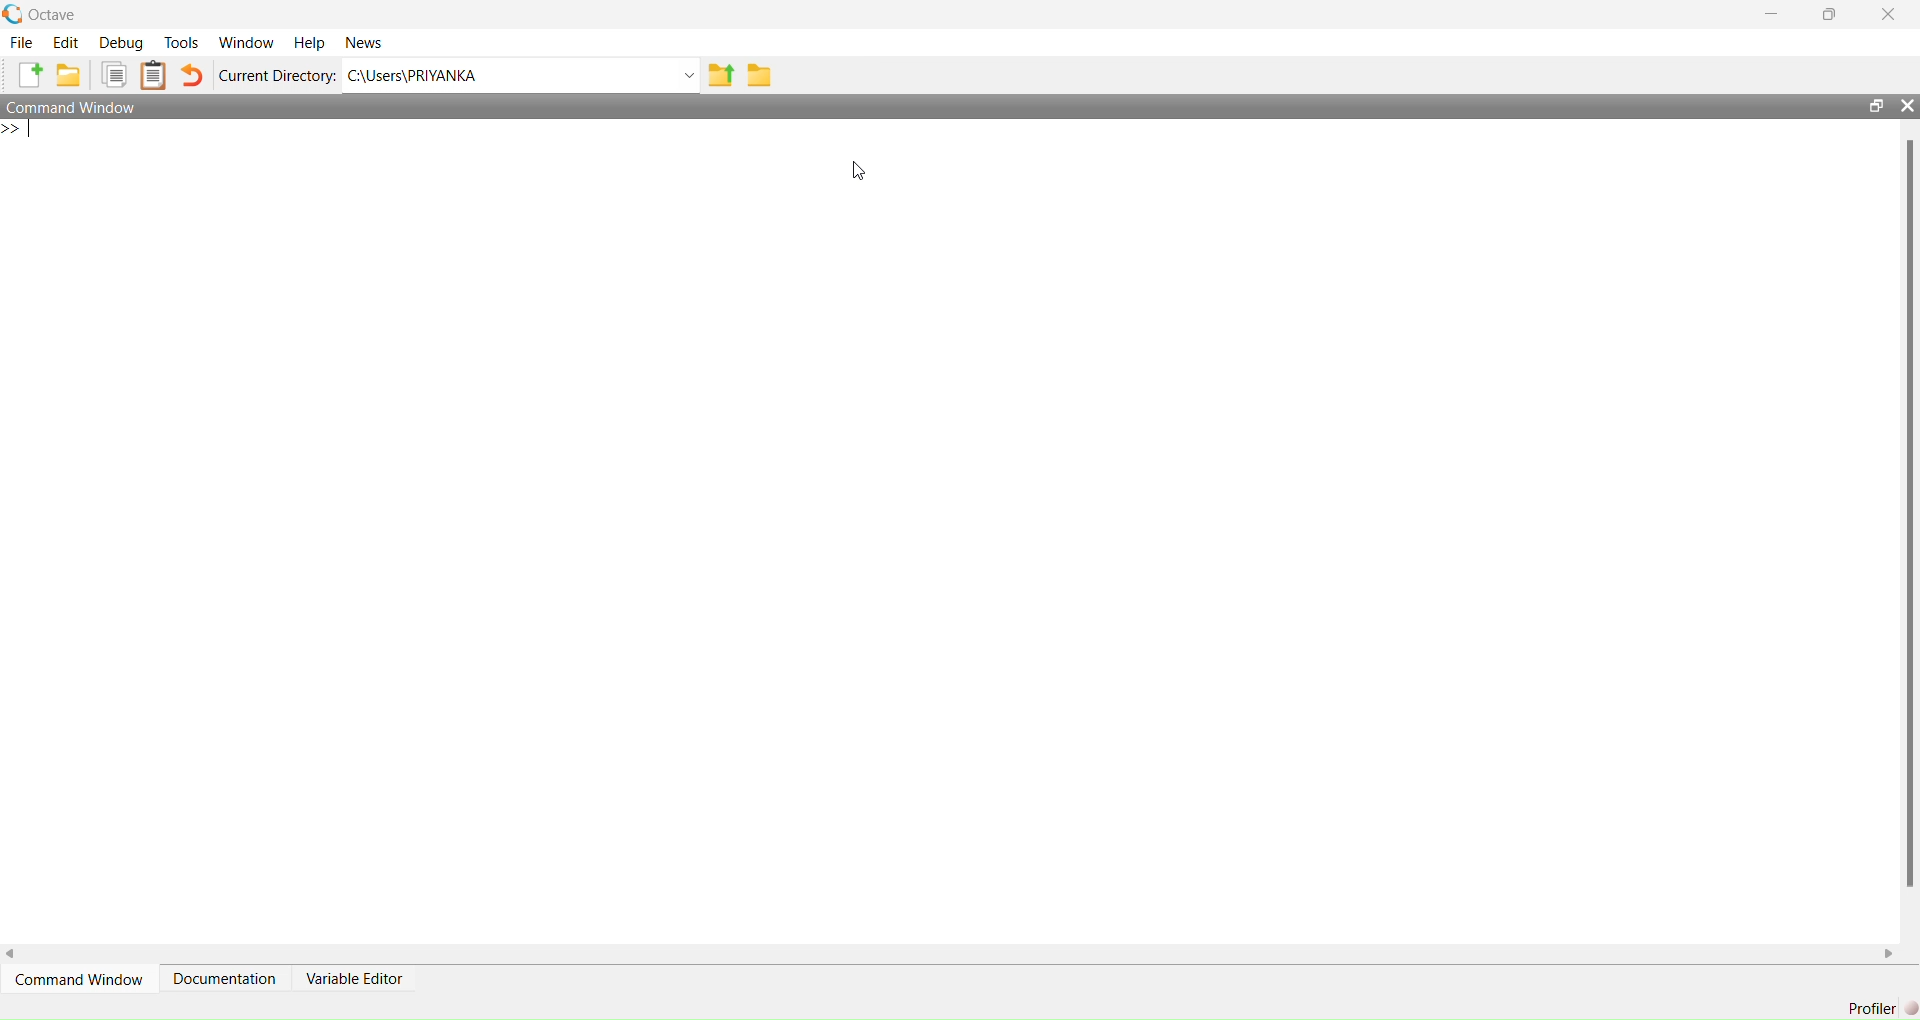 Image resolution: width=1920 pixels, height=1020 pixels. What do you see at coordinates (14, 954) in the screenshot?
I see `scroll left` at bounding box center [14, 954].